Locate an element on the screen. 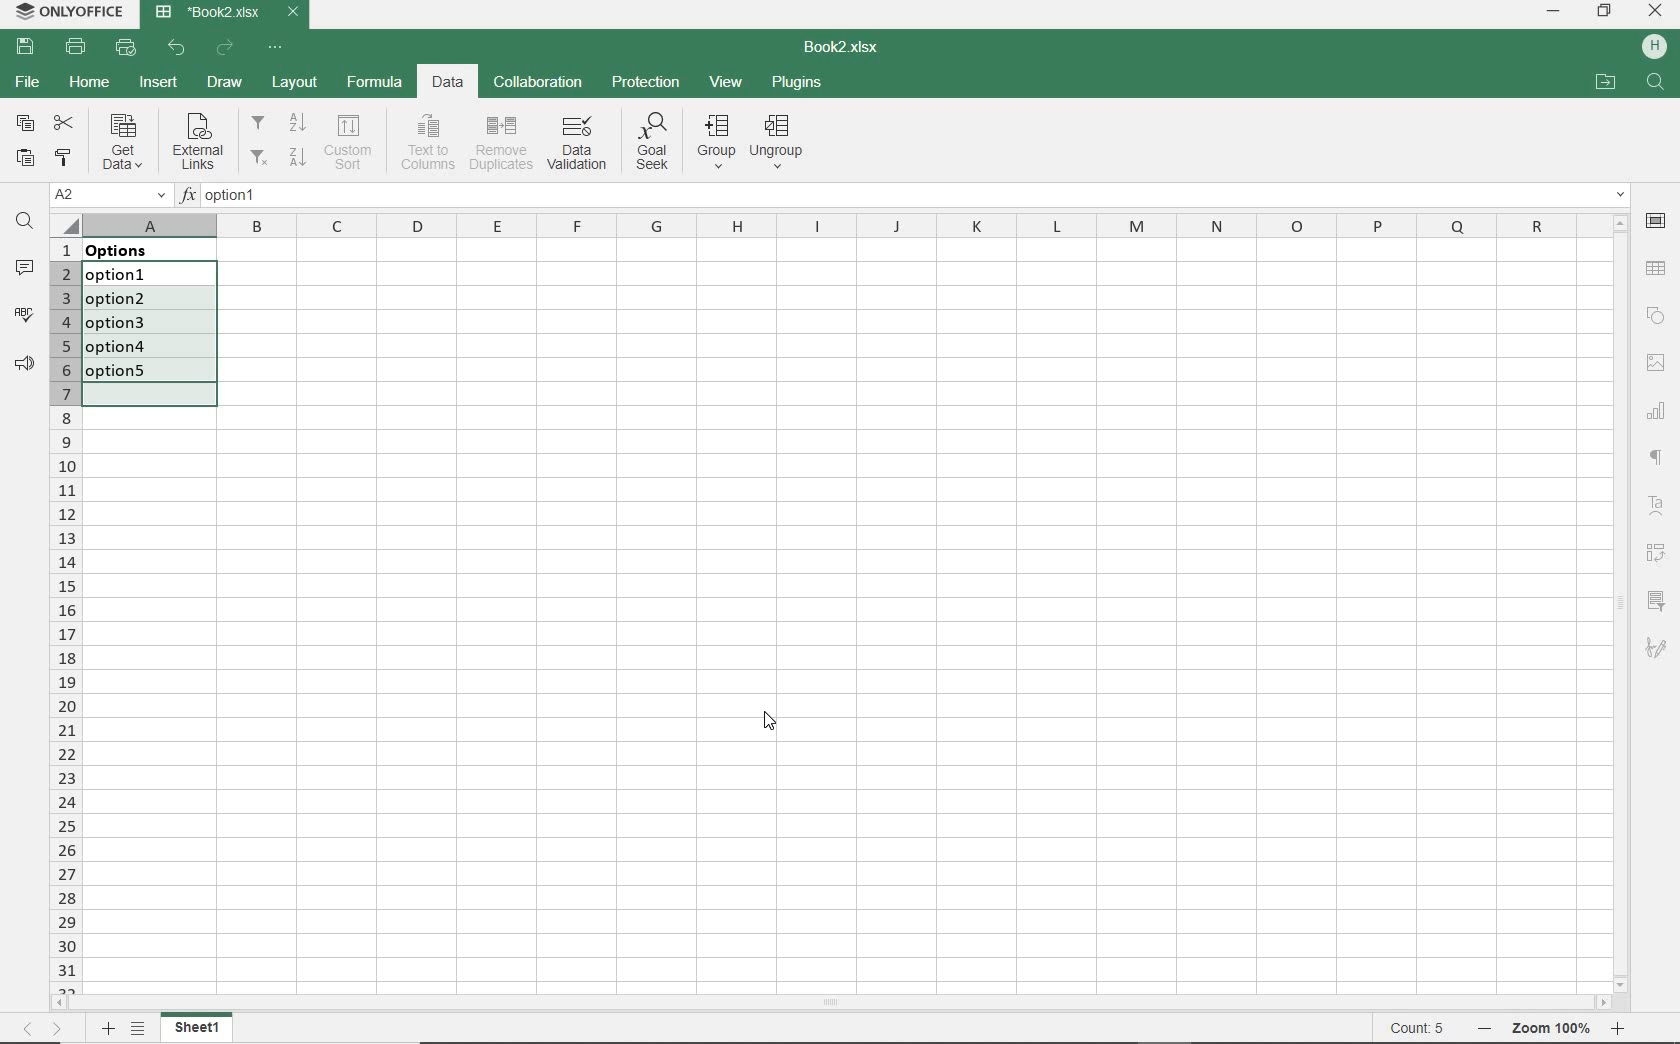 This screenshot has width=1680, height=1044. REDO is located at coordinates (225, 48).